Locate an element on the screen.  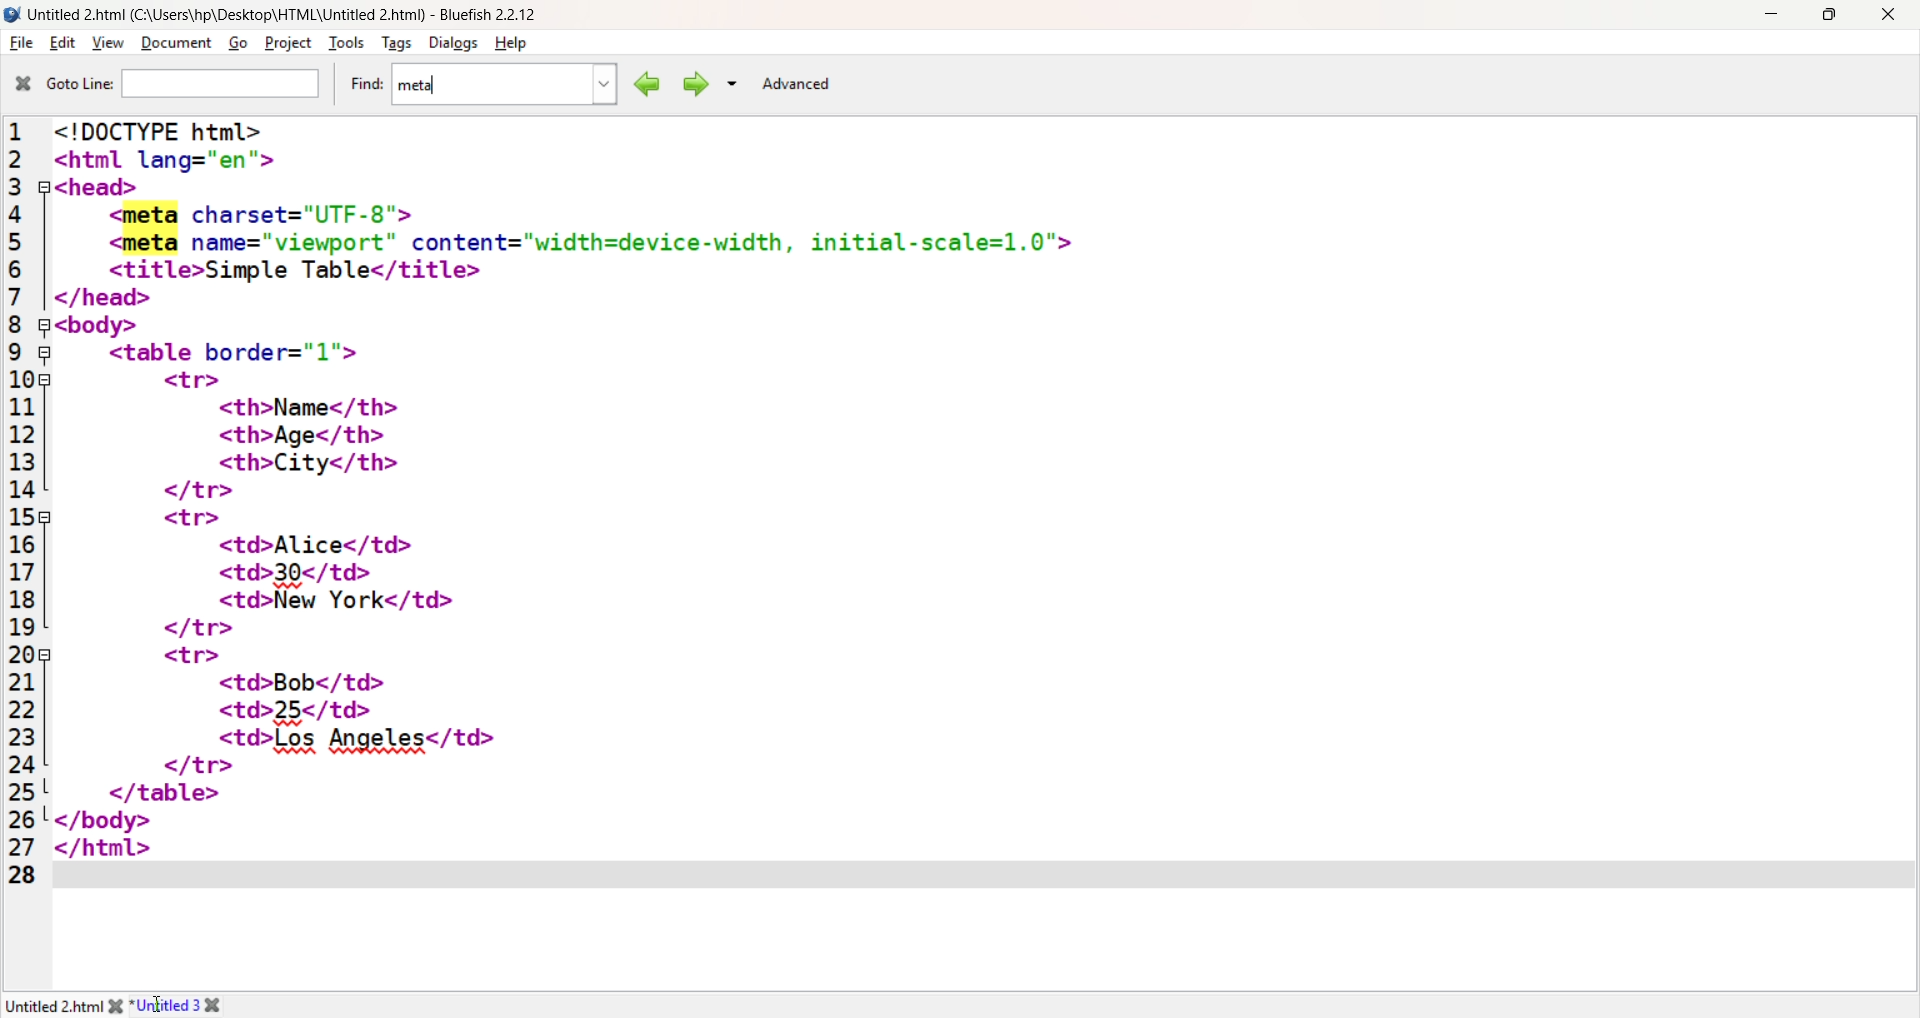
Help is located at coordinates (514, 43).